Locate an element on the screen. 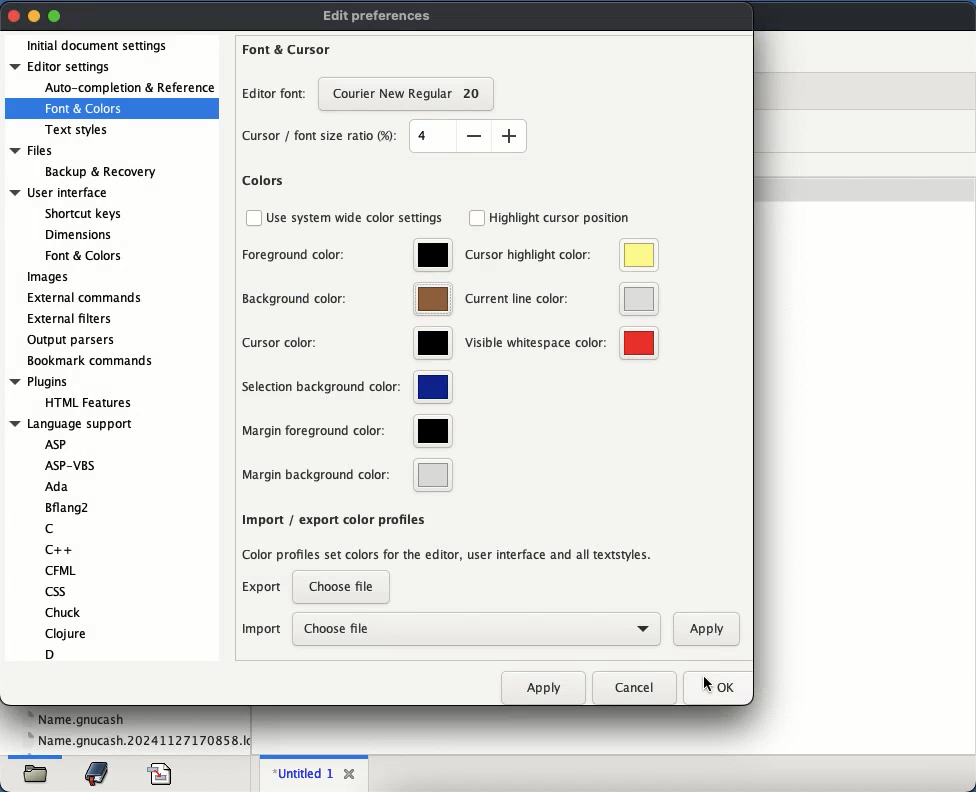 The height and width of the screenshot is (792, 976). editor font is located at coordinates (276, 93).